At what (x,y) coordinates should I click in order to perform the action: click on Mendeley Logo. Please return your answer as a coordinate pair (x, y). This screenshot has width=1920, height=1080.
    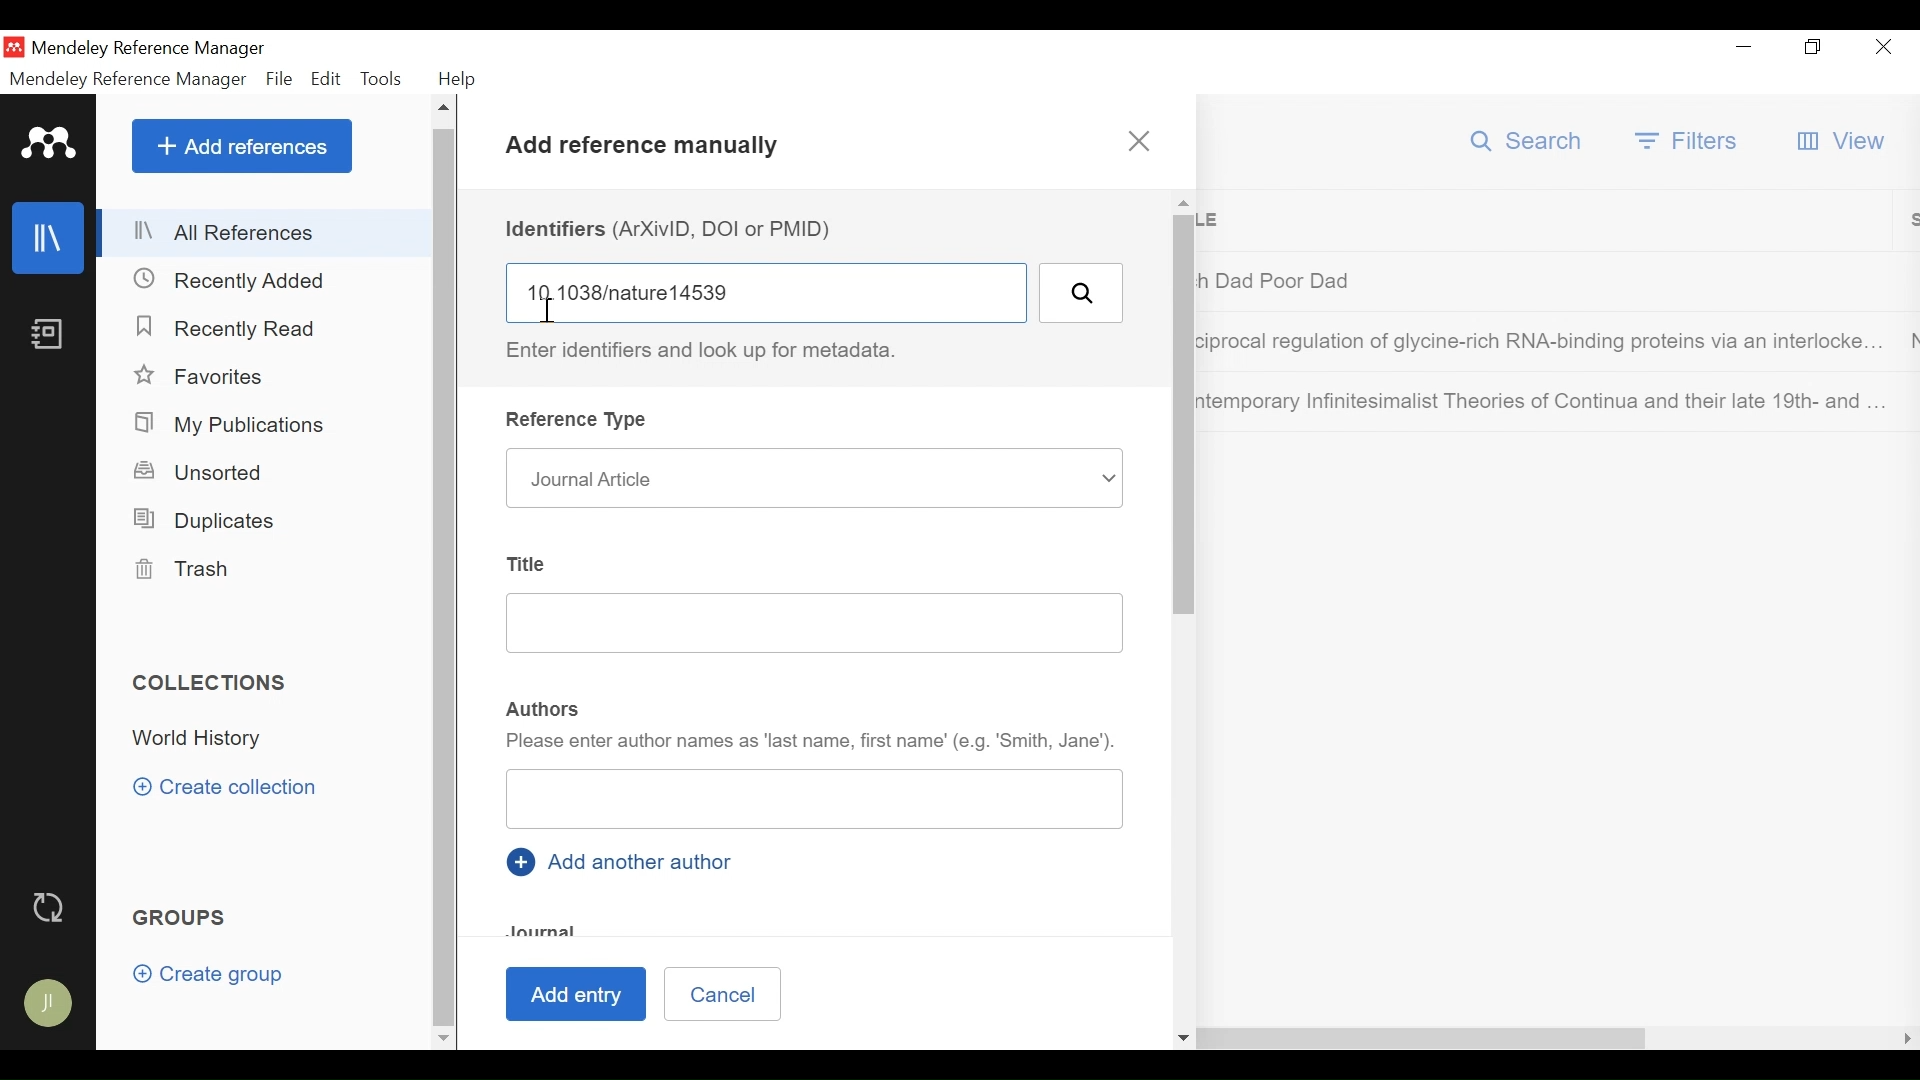
    Looking at the image, I should click on (45, 141).